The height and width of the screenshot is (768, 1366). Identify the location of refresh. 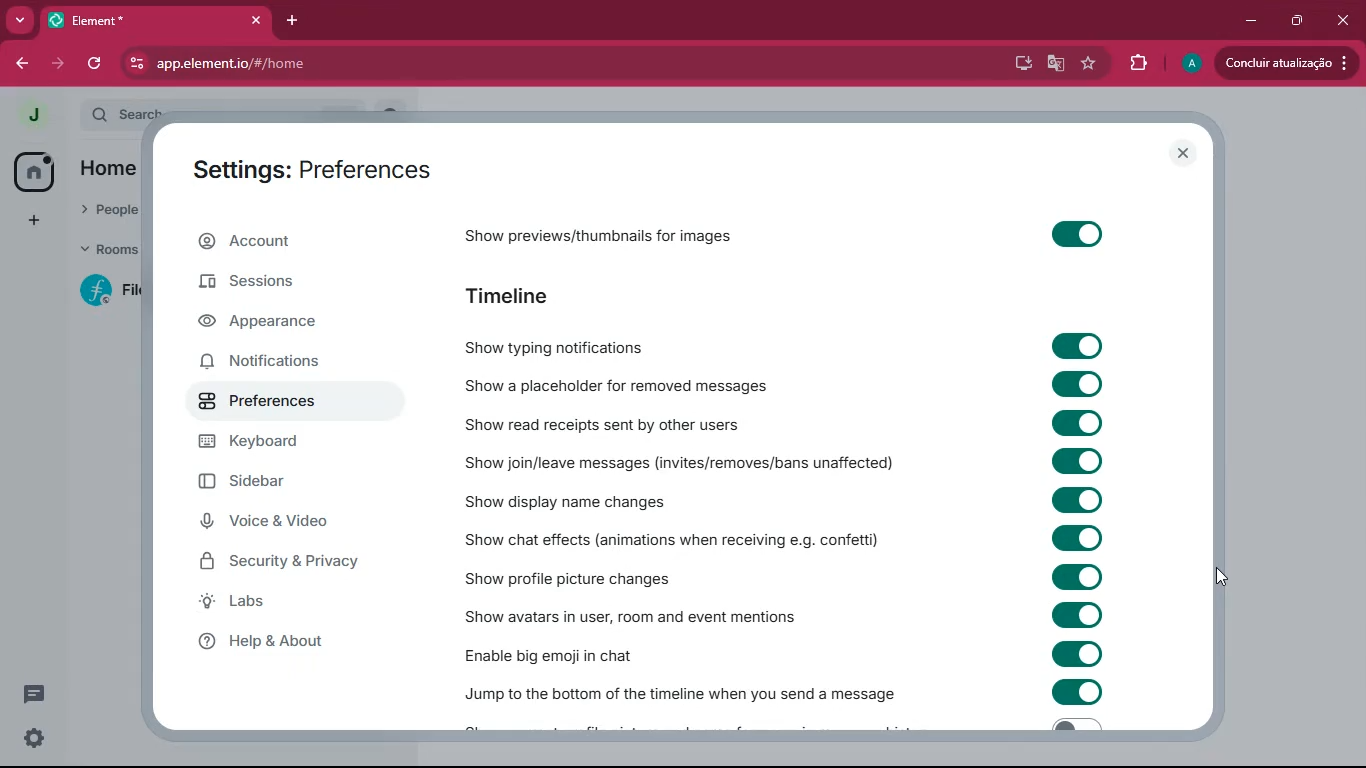
(96, 65).